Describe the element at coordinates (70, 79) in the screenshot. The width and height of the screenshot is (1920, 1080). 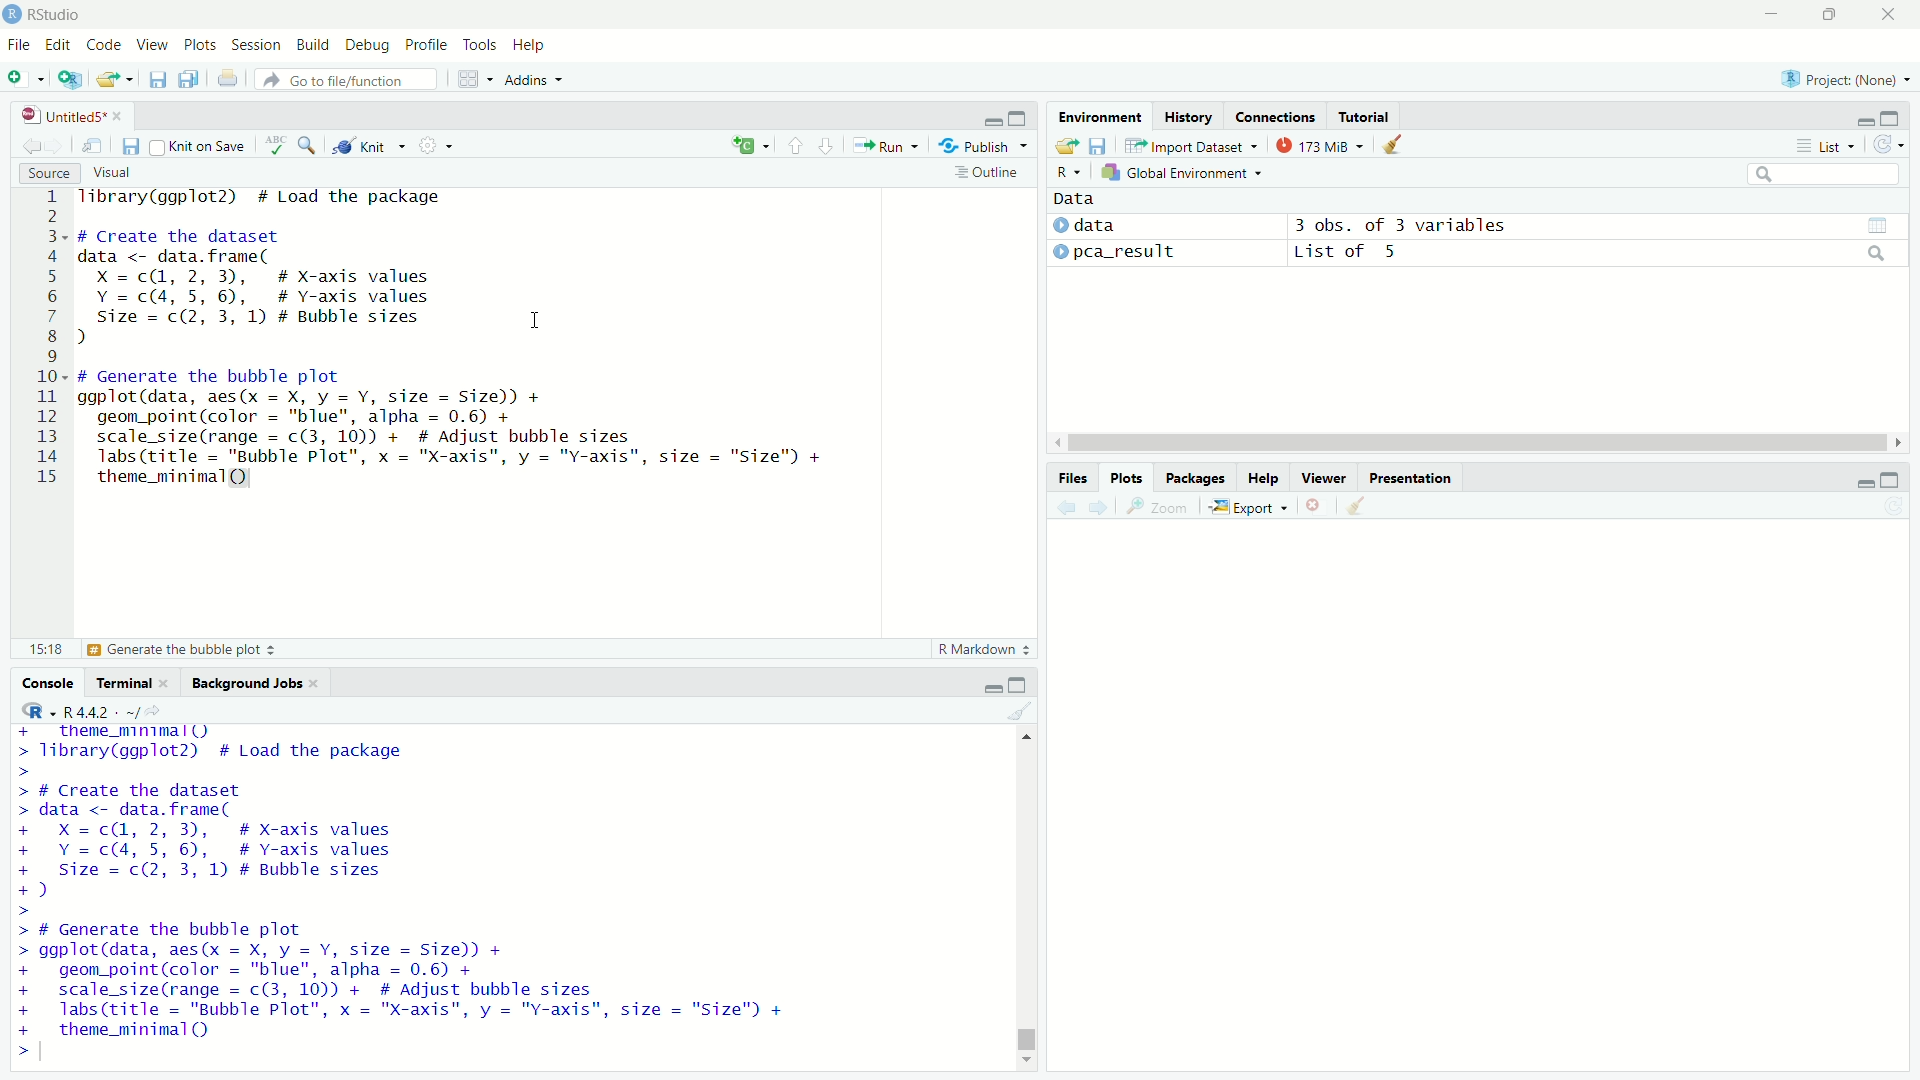
I see `new project` at that location.